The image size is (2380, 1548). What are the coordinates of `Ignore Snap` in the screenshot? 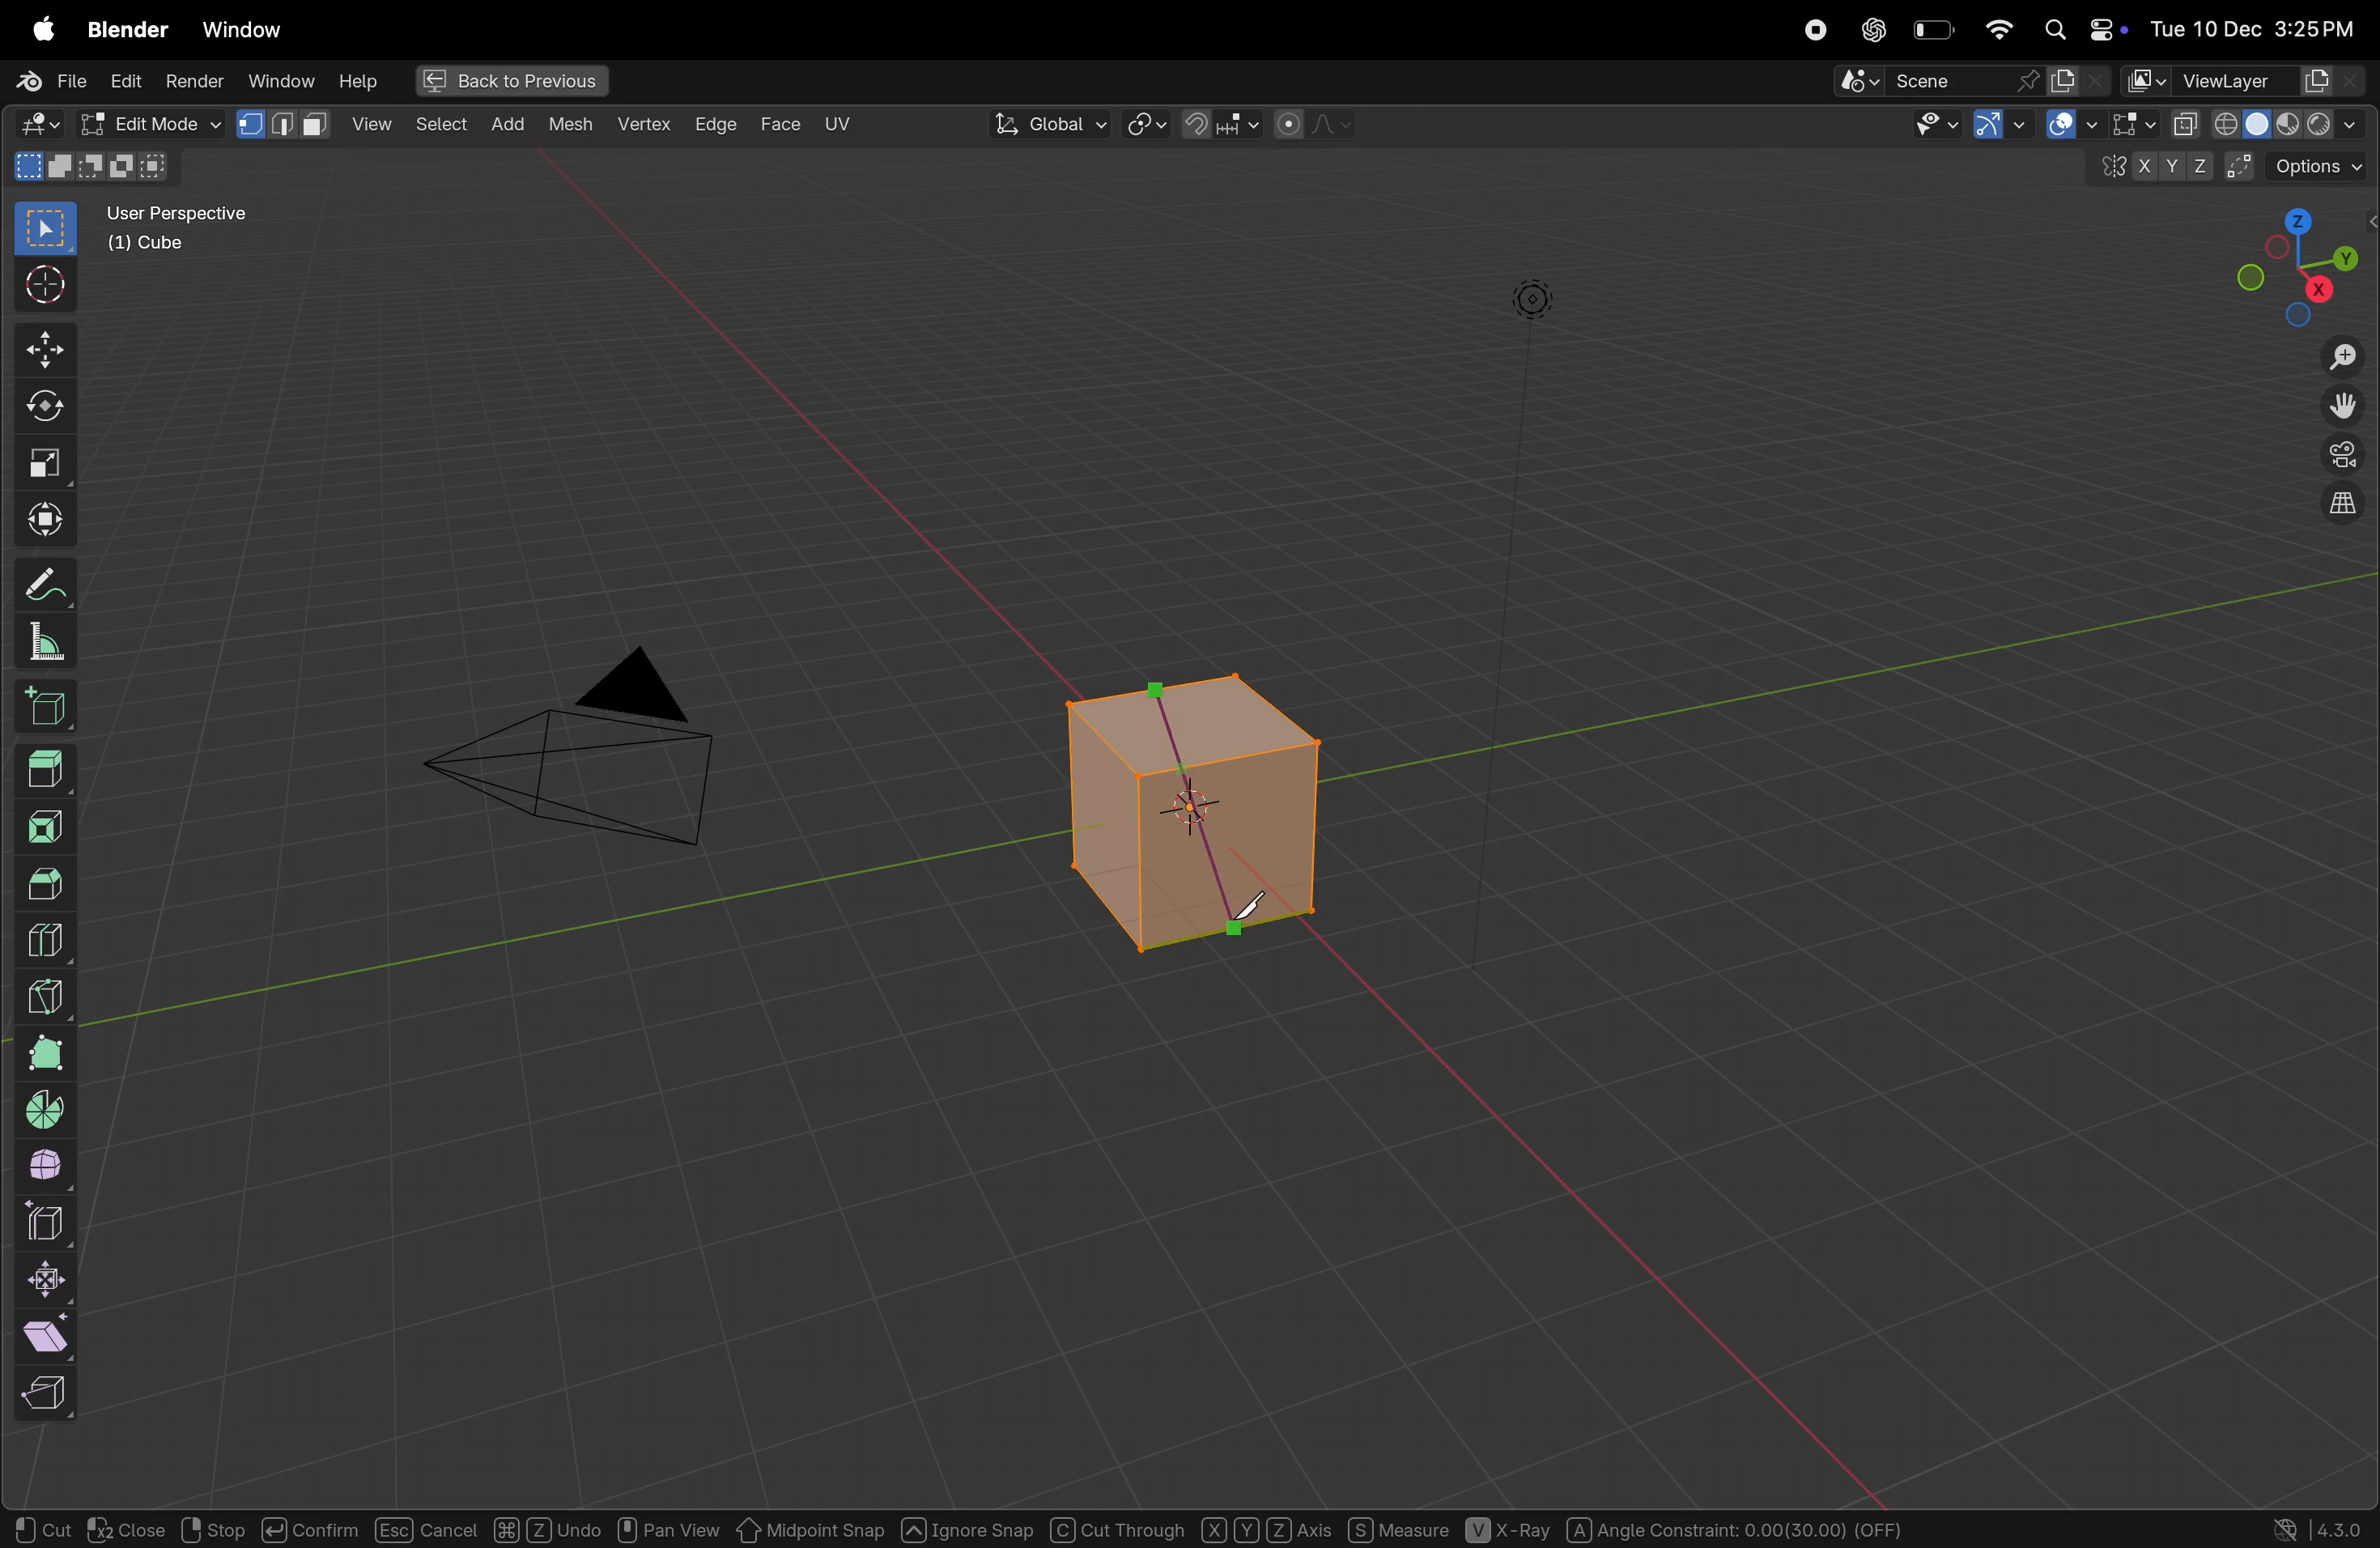 It's located at (967, 1527).